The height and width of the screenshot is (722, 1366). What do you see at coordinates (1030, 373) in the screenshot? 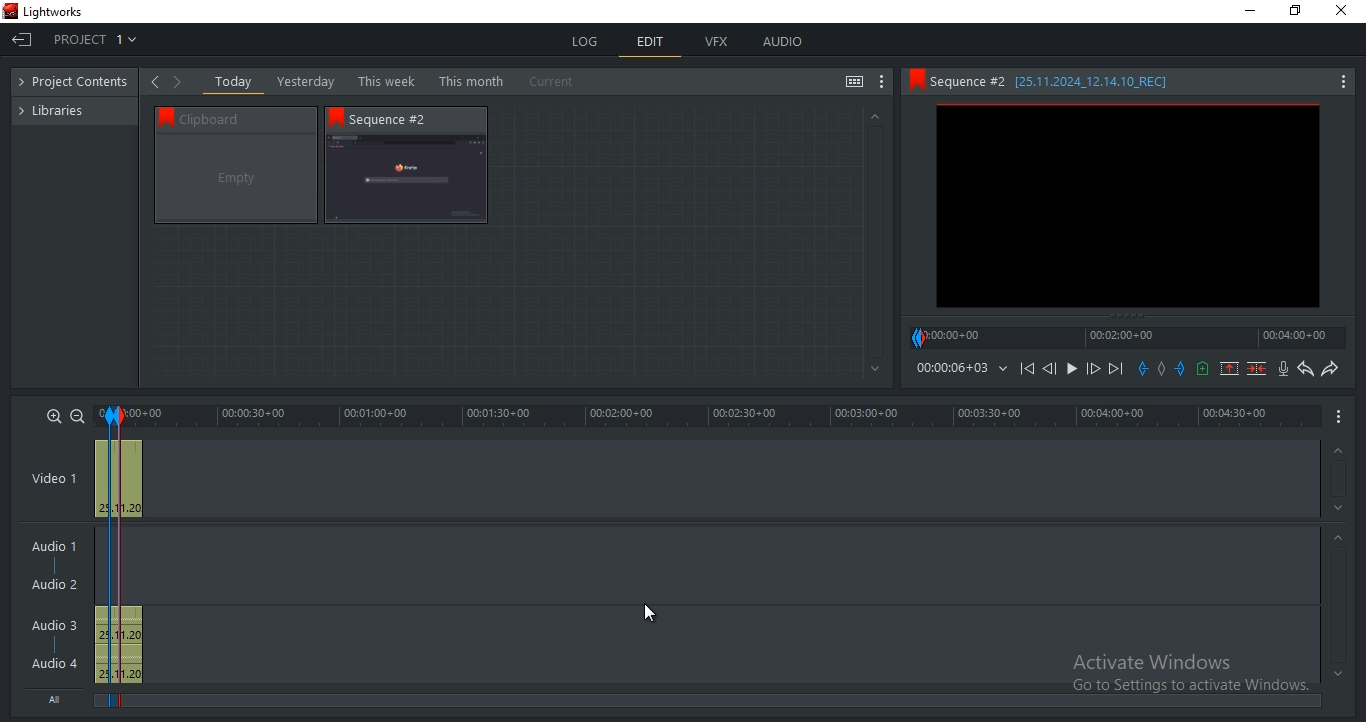
I see `Move backward` at bounding box center [1030, 373].